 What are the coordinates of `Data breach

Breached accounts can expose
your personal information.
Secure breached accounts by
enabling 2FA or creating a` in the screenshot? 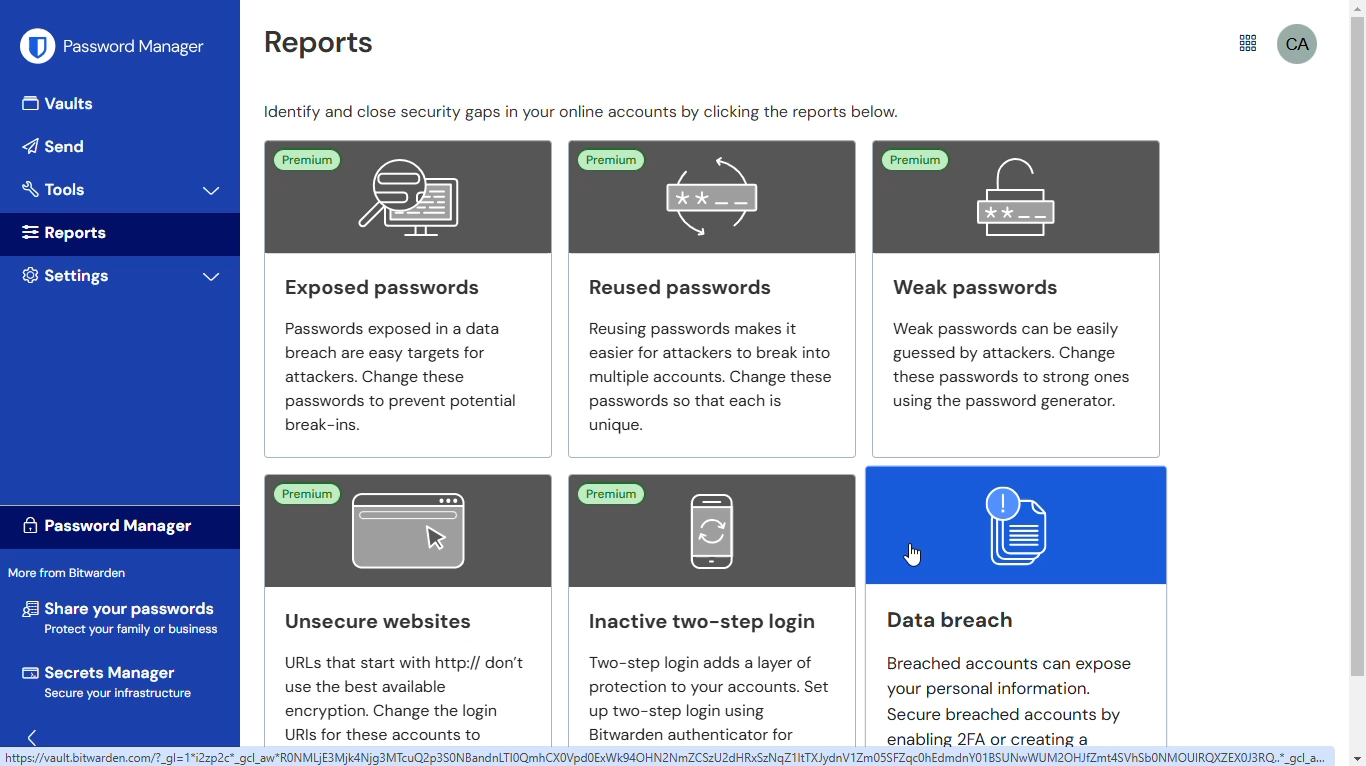 It's located at (1005, 672).